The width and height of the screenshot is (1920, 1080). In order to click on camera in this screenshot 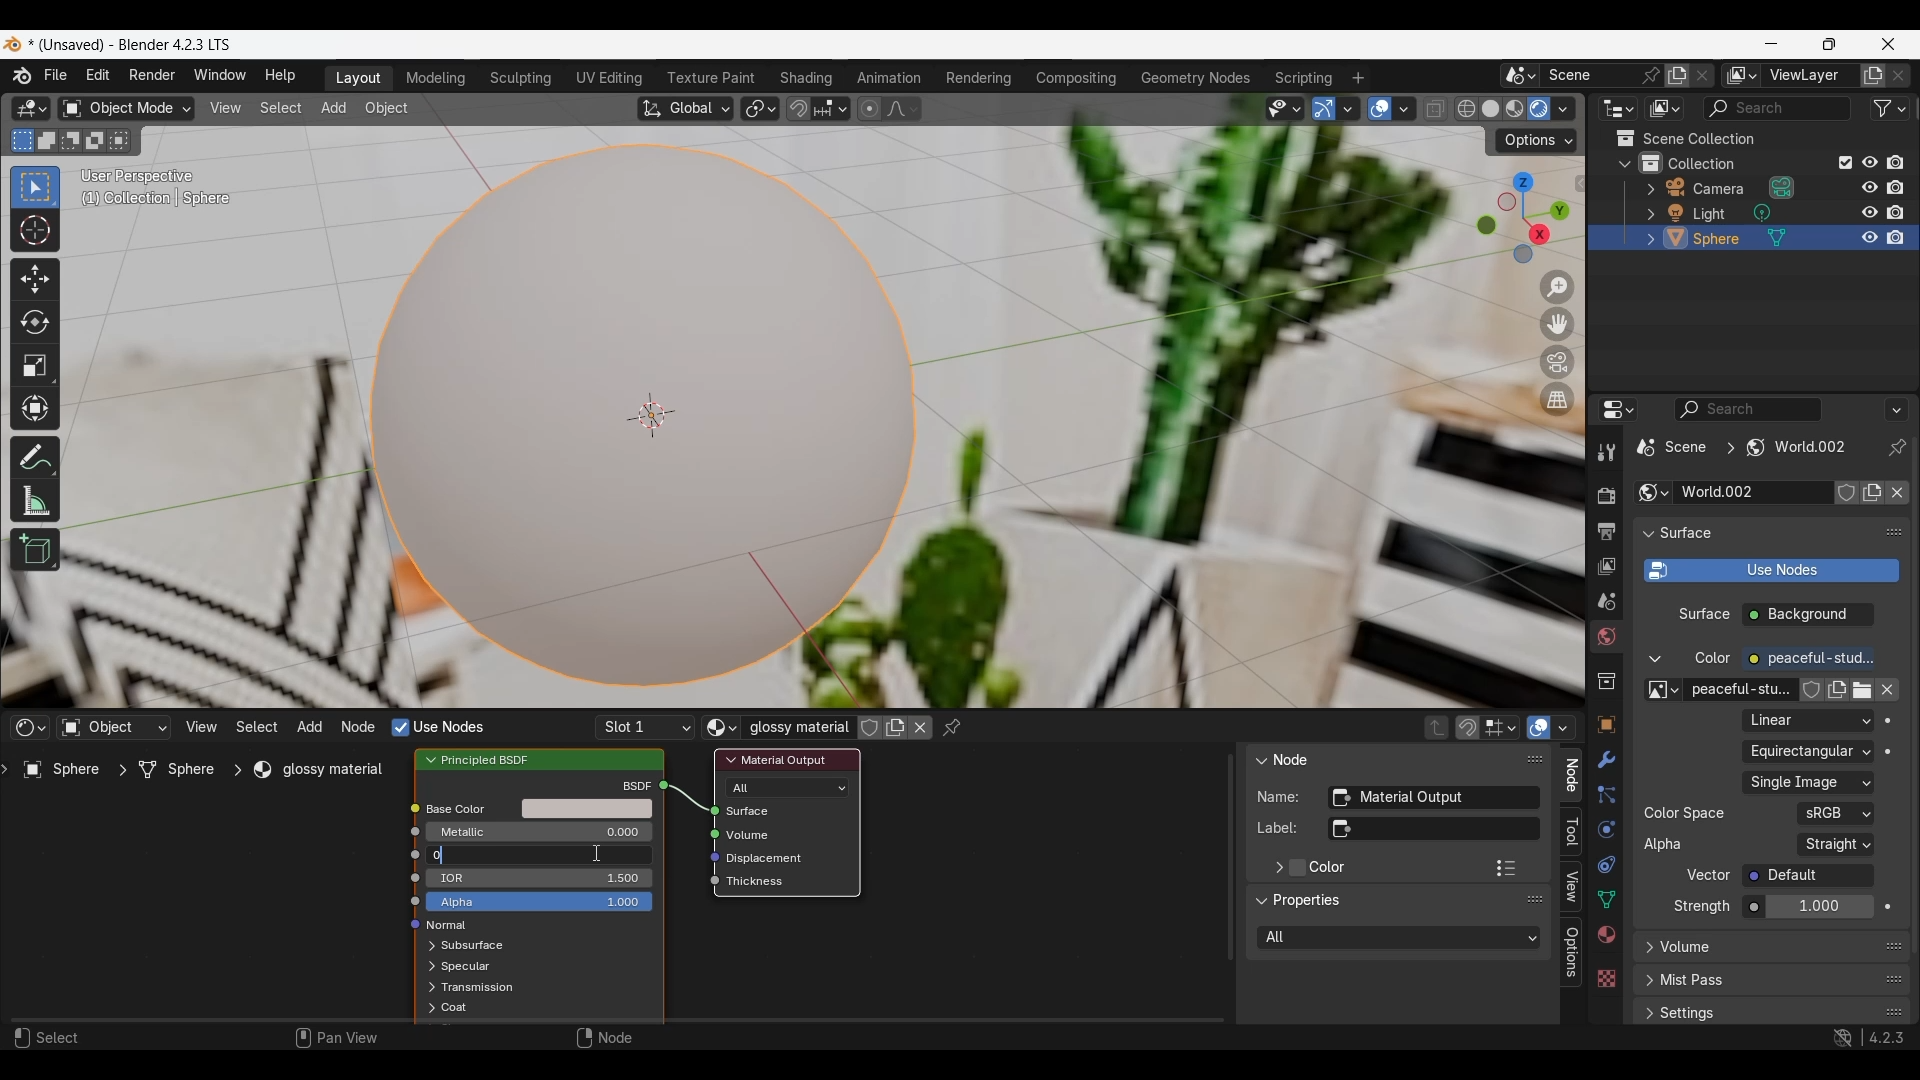, I will do `click(1721, 189)`.